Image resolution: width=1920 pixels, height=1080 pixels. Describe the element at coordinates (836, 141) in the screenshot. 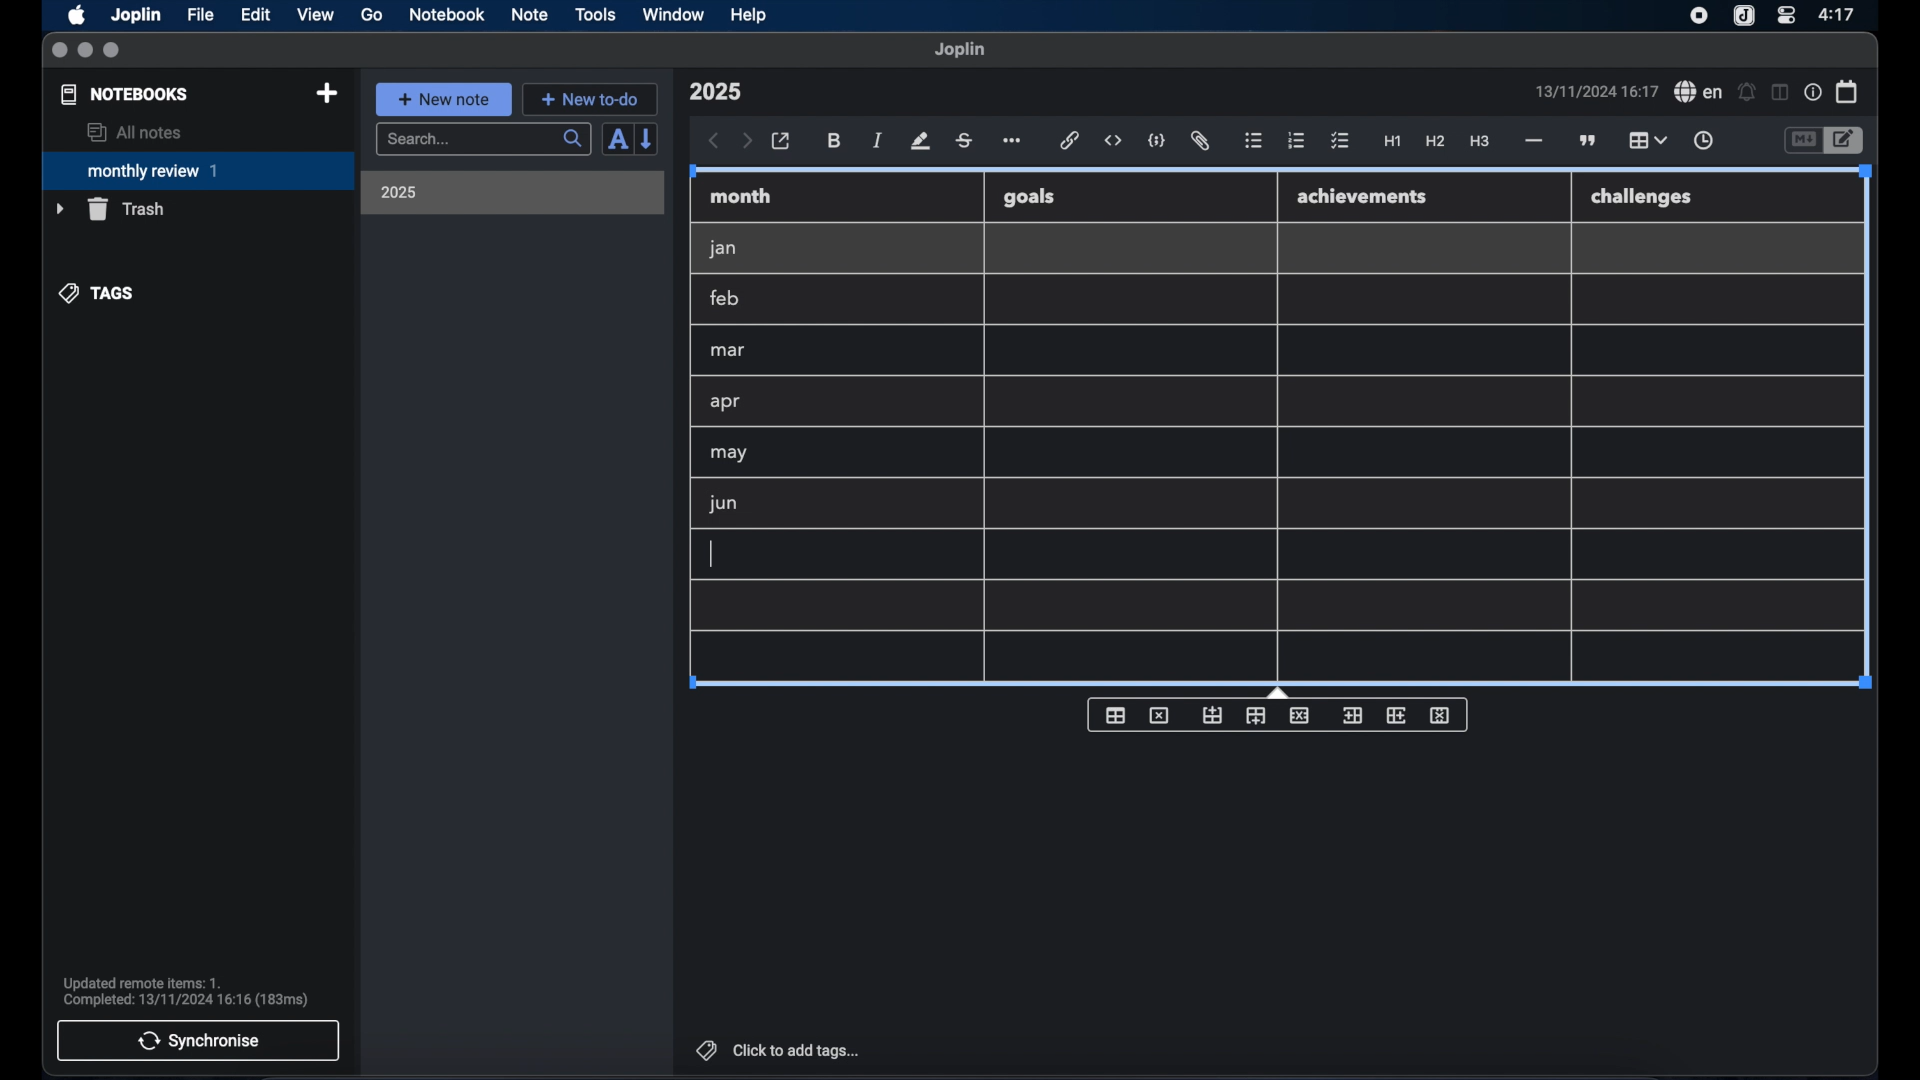

I see `bold` at that location.